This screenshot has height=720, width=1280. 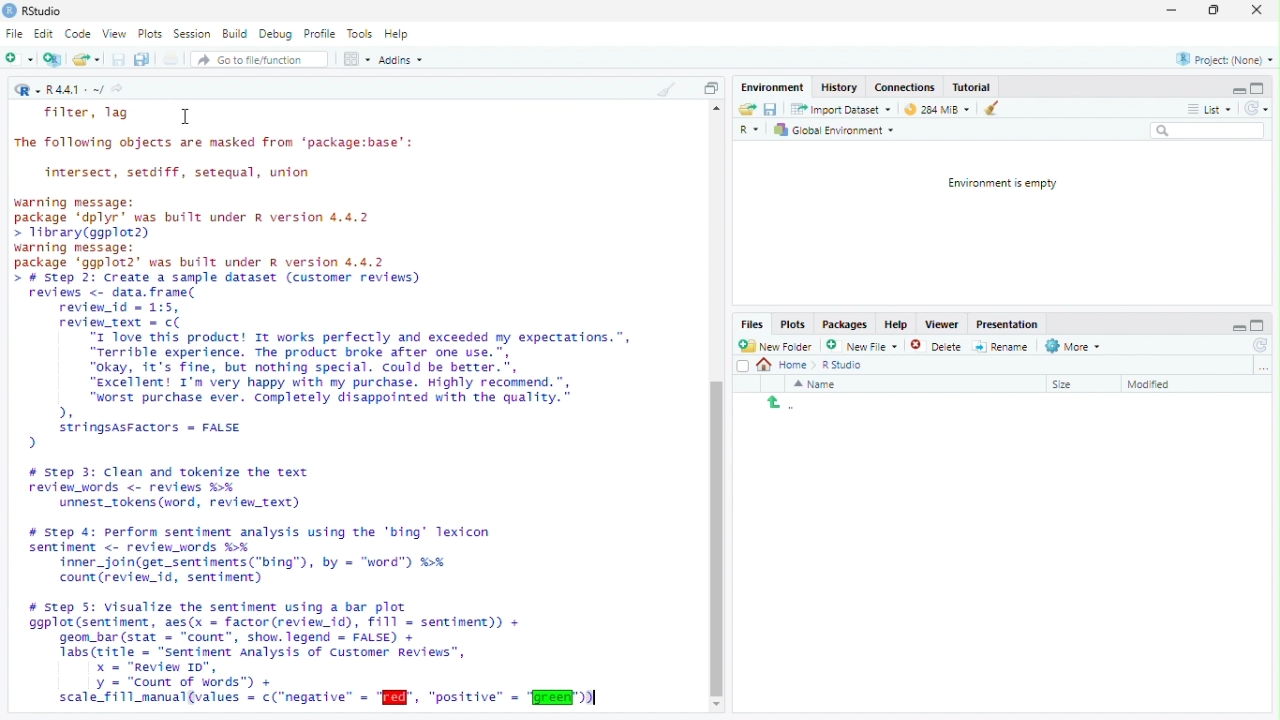 I want to click on Close, so click(x=1256, y=11).